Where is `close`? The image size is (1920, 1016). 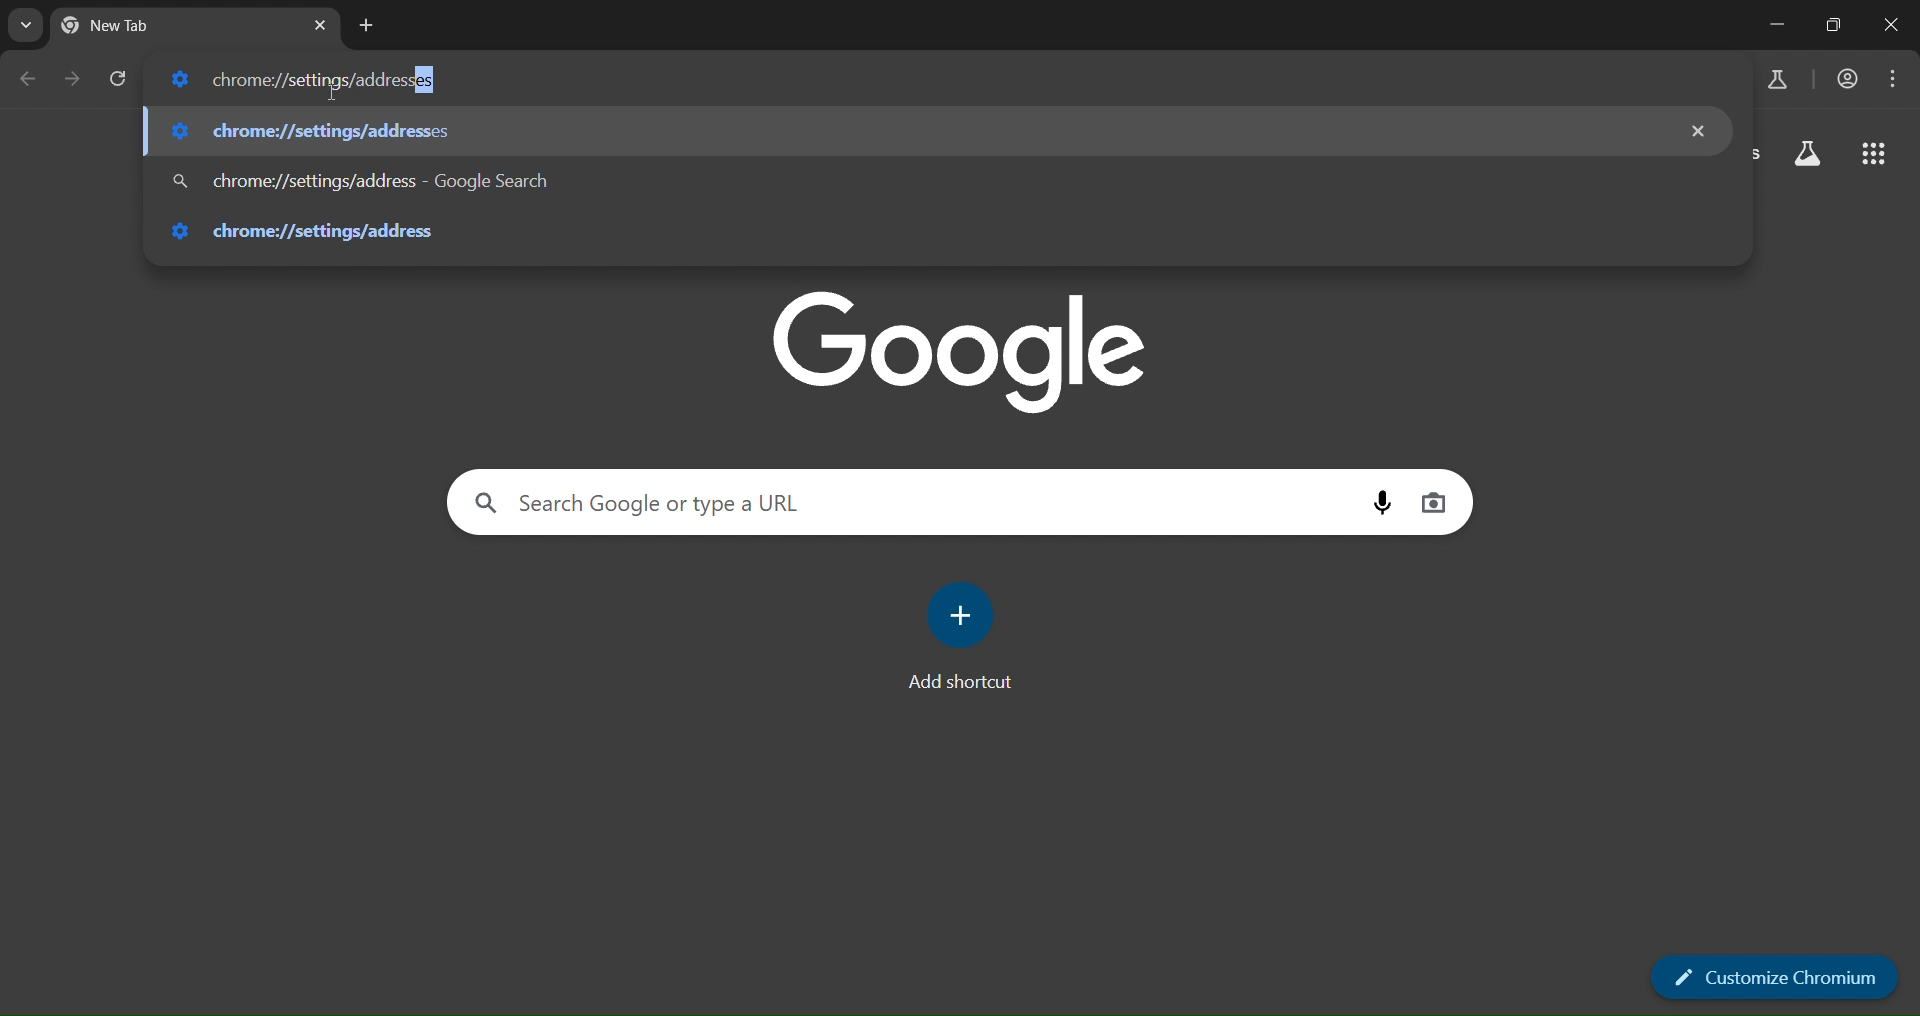 close is located at coordinates (1894, 27).